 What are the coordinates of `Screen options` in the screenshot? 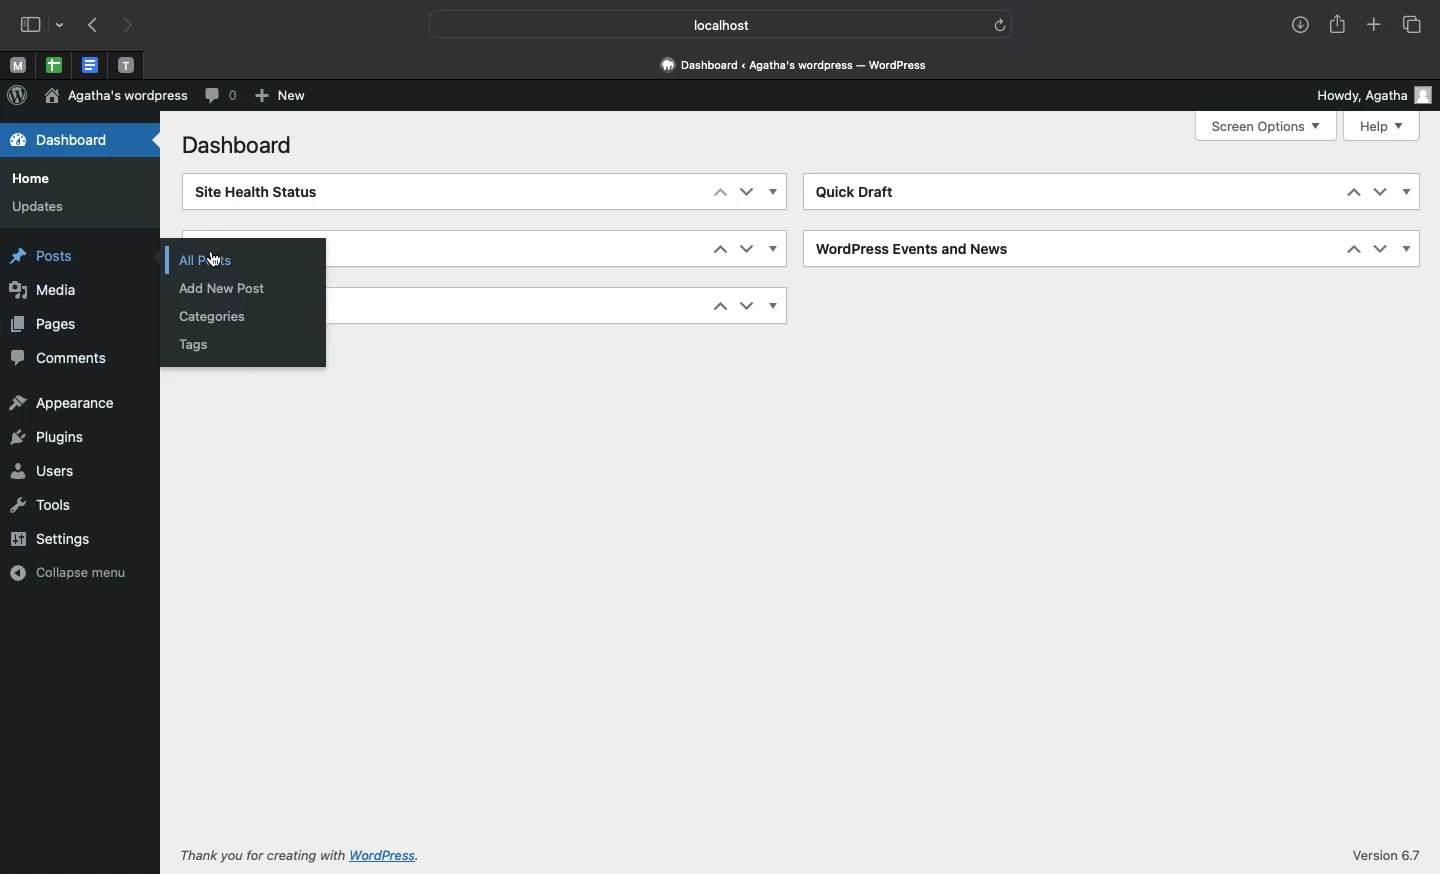 It's located at (1268, 126).